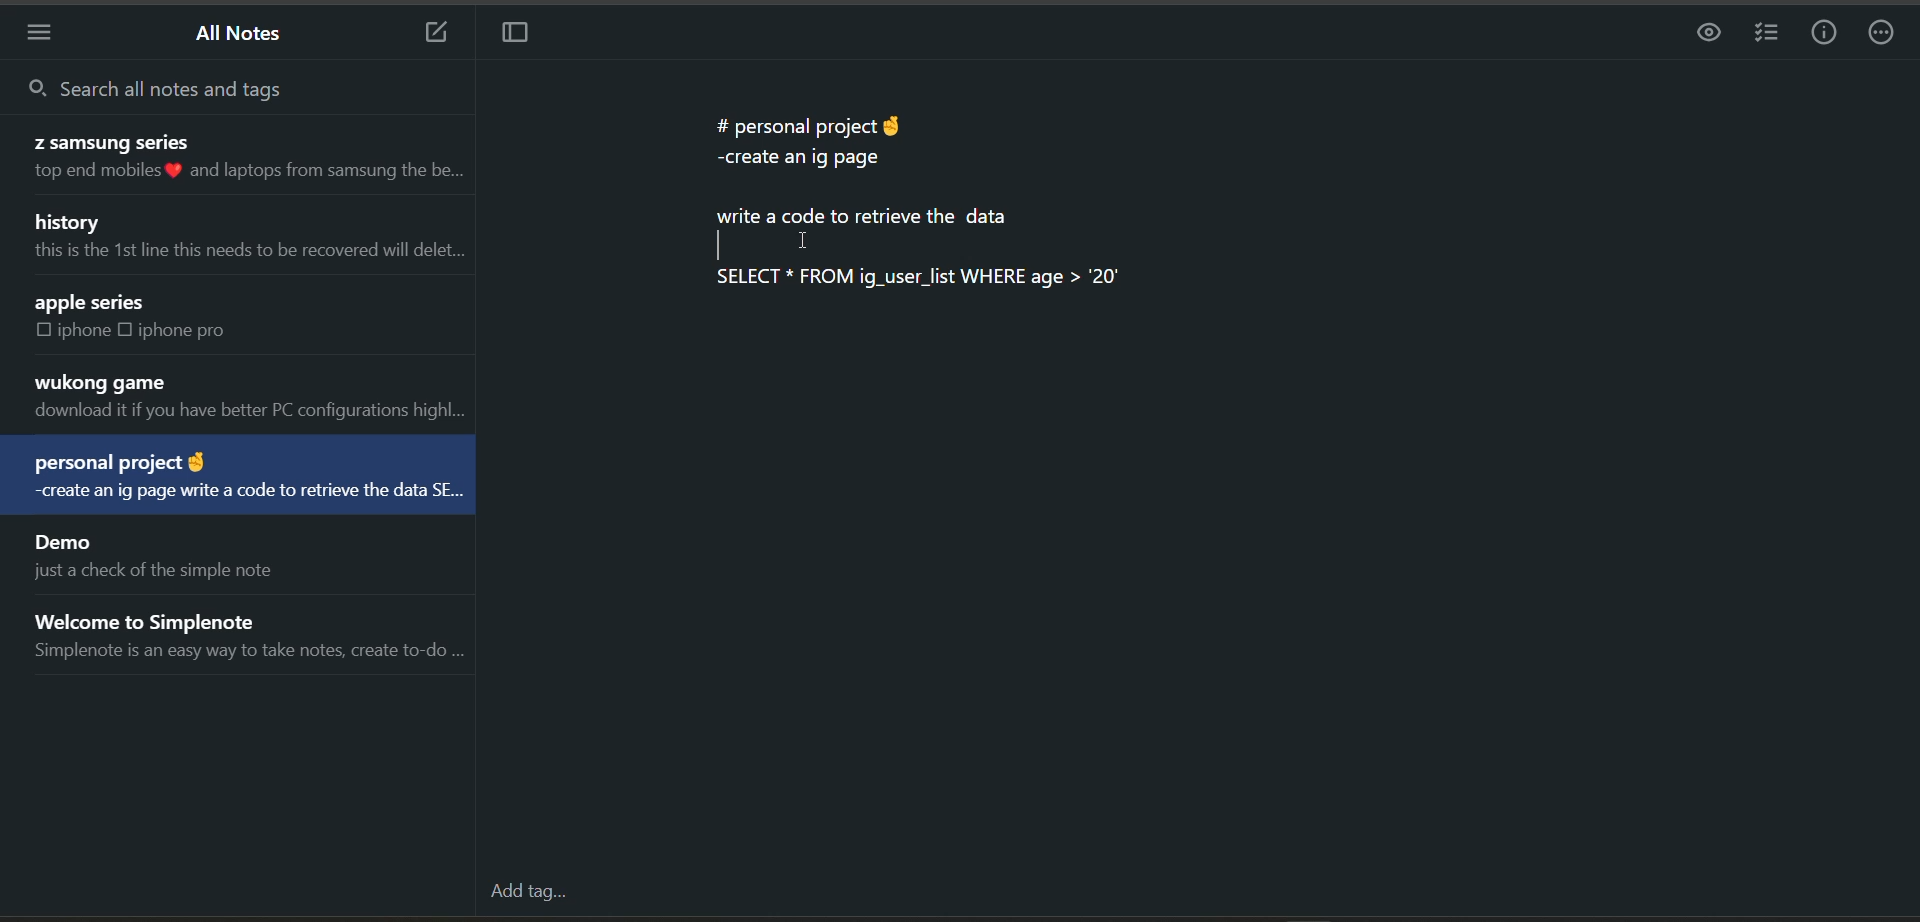 The width and height of the screenshot is (1920, 922). What do you see at coordinates (426, 34) in the screenshot?
I see `add new note` at bounding box center [426, 34].